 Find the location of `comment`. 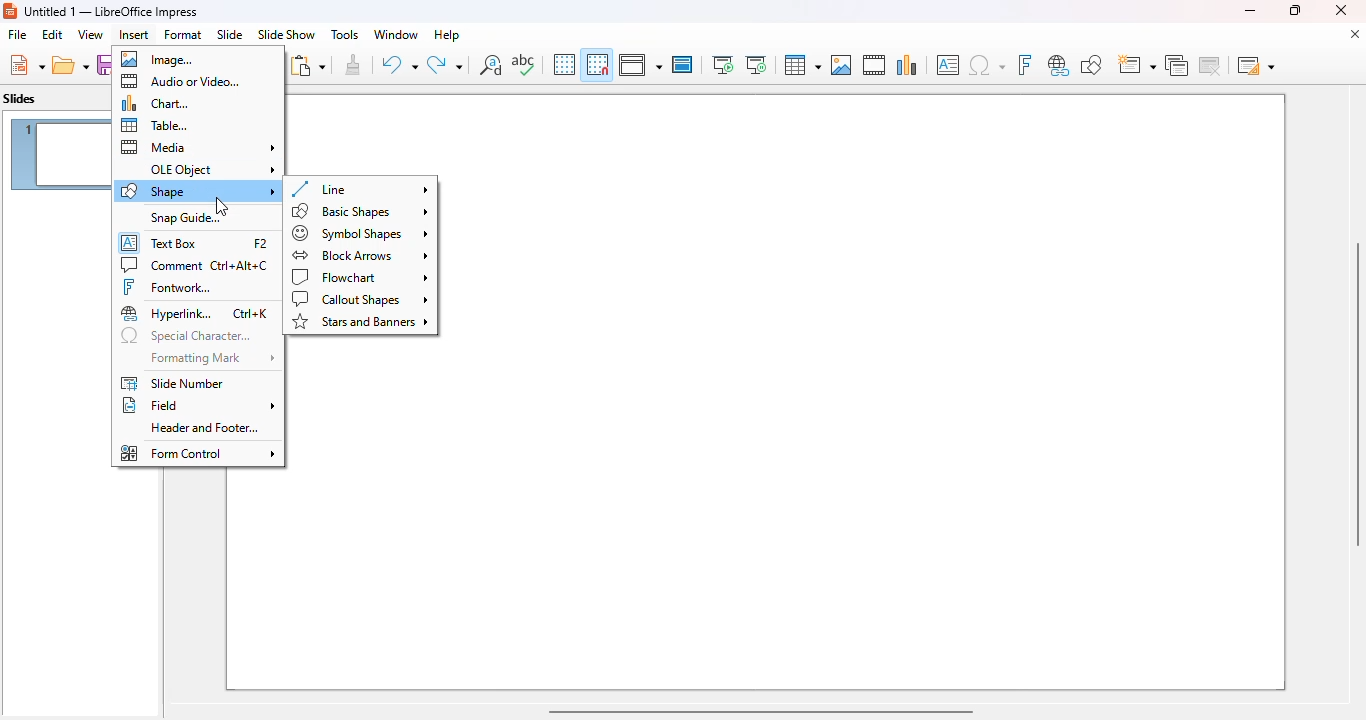

comment is located at coordinates (195, 265).